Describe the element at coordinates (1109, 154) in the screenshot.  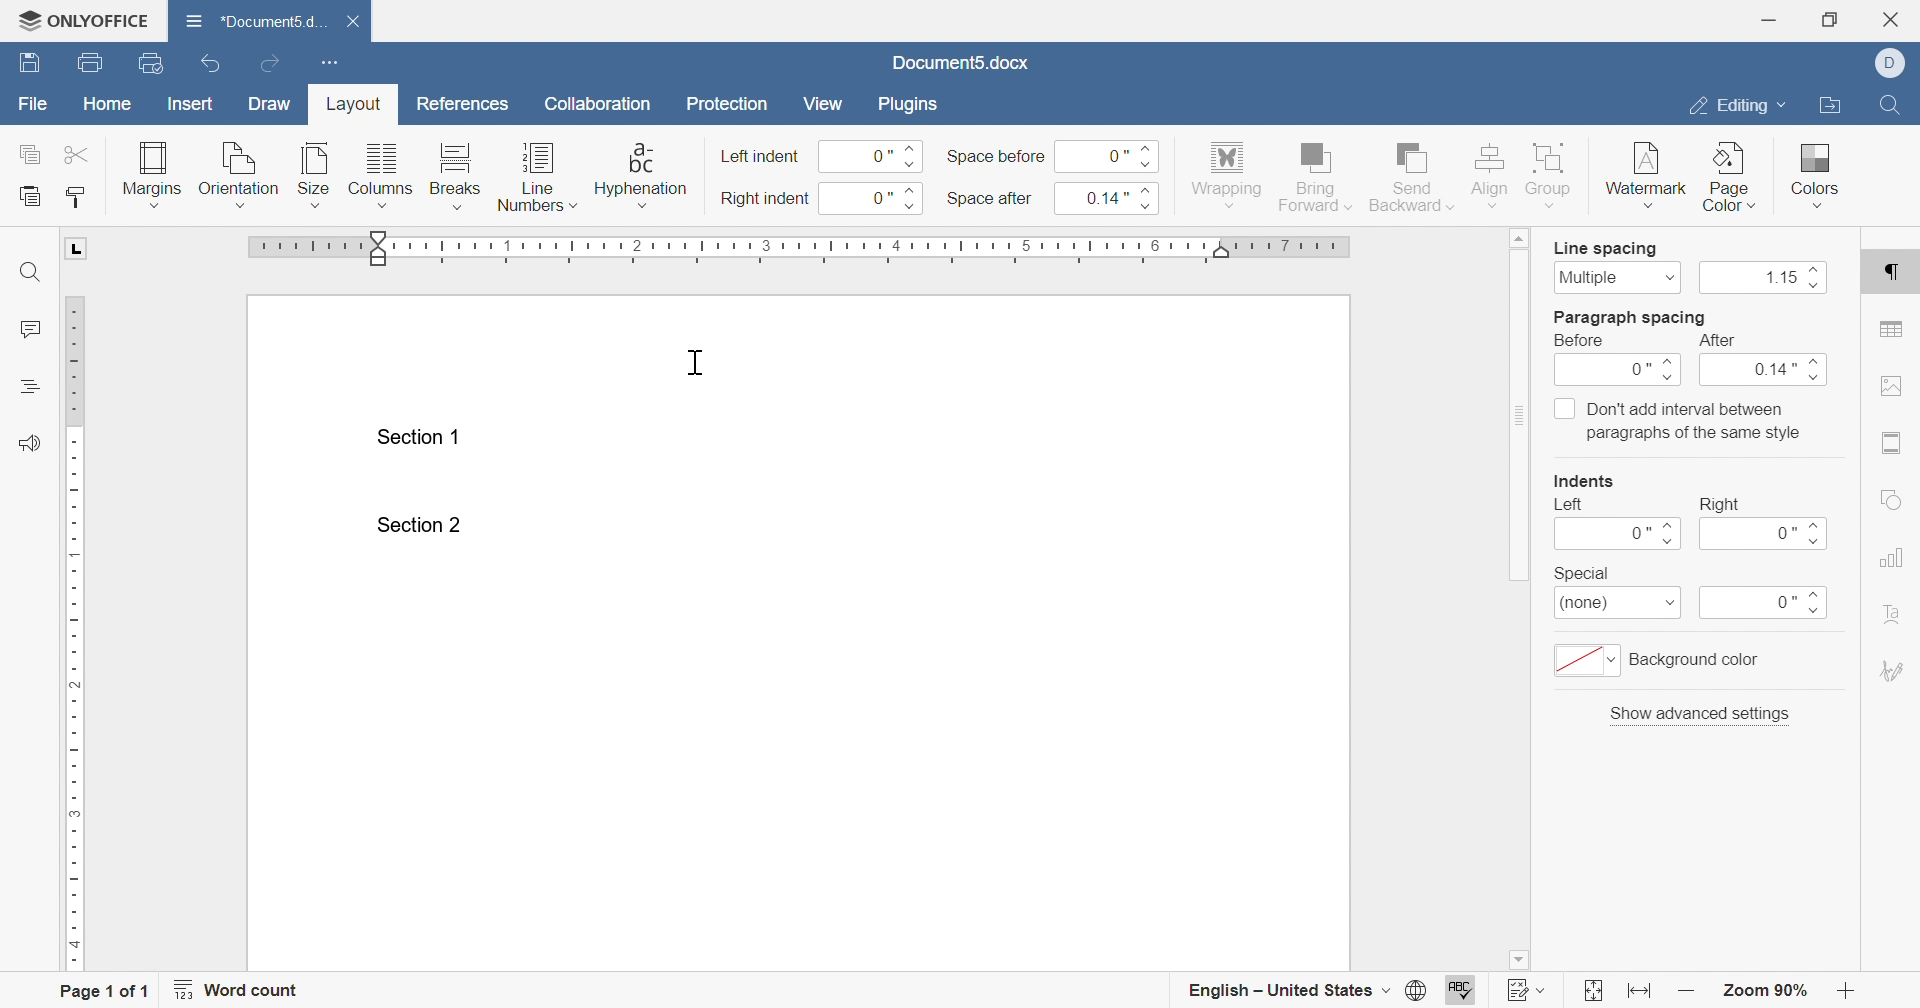
I see `0` at that location.